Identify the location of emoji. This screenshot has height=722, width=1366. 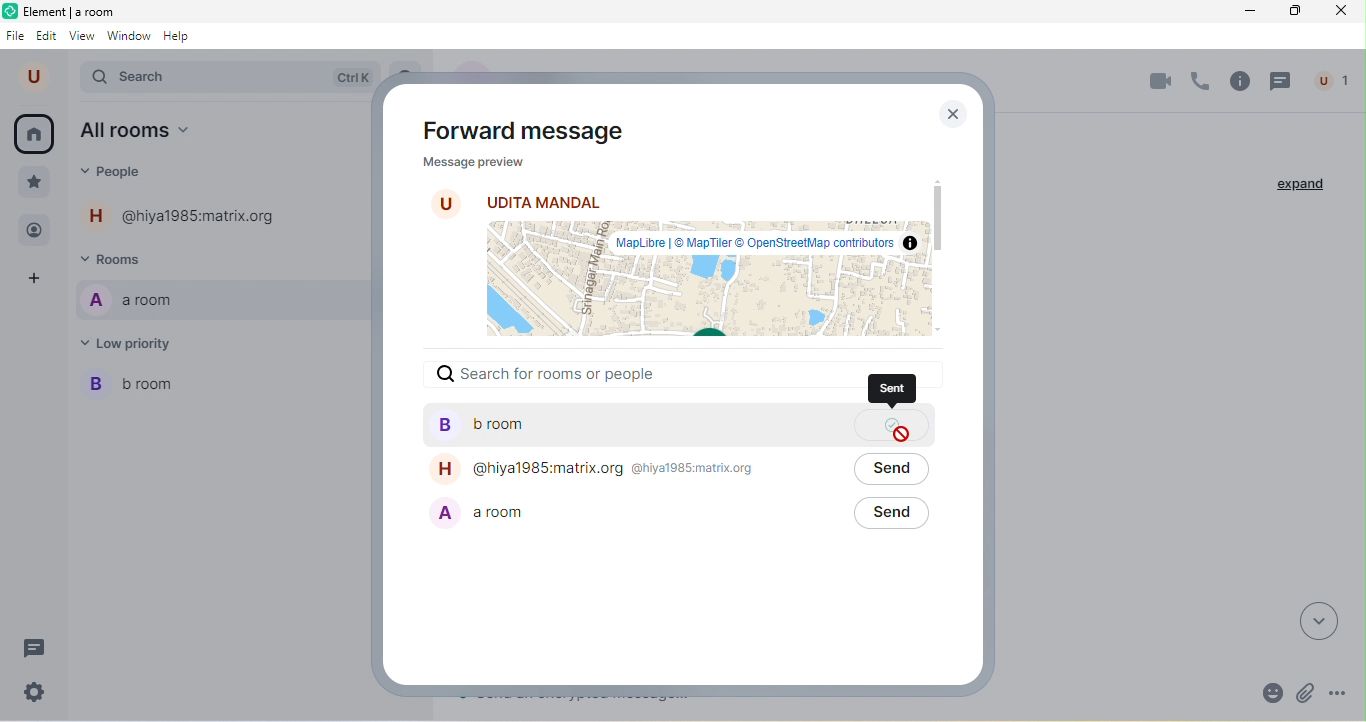
(1269, 692).